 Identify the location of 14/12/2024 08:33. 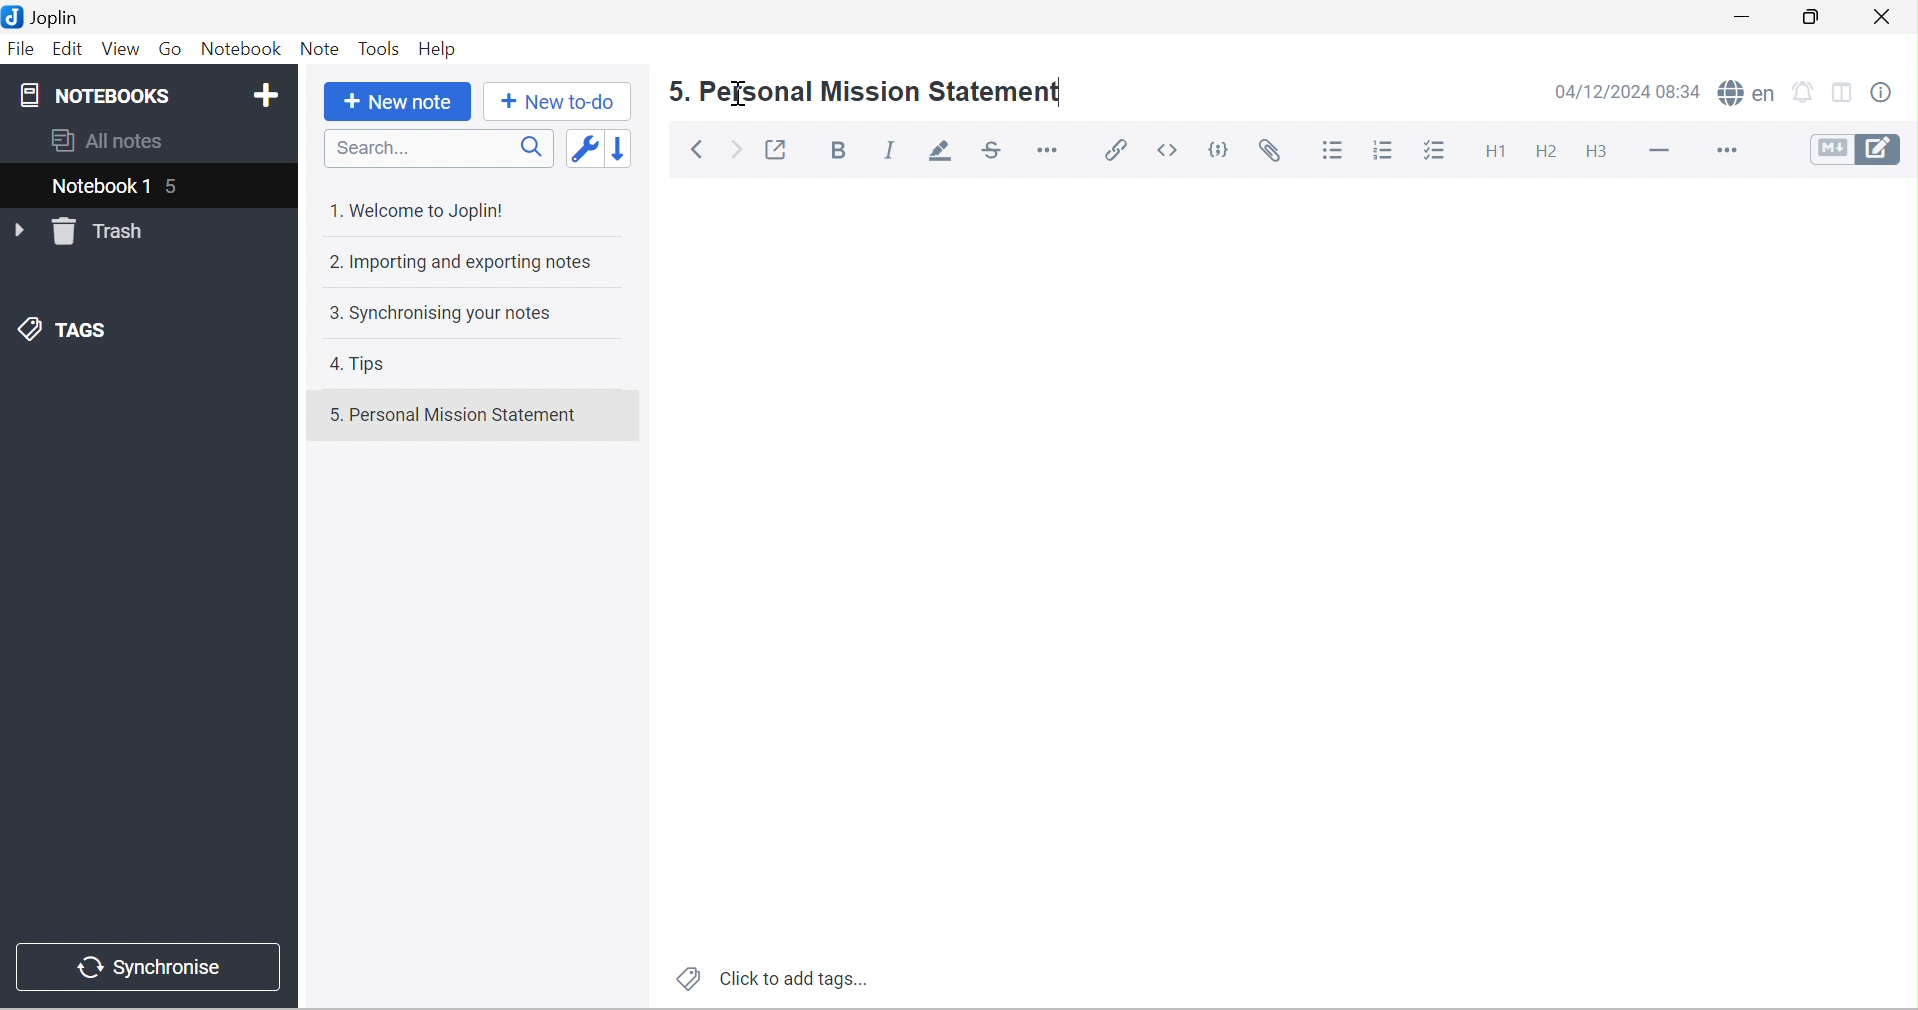
(1626, 92).